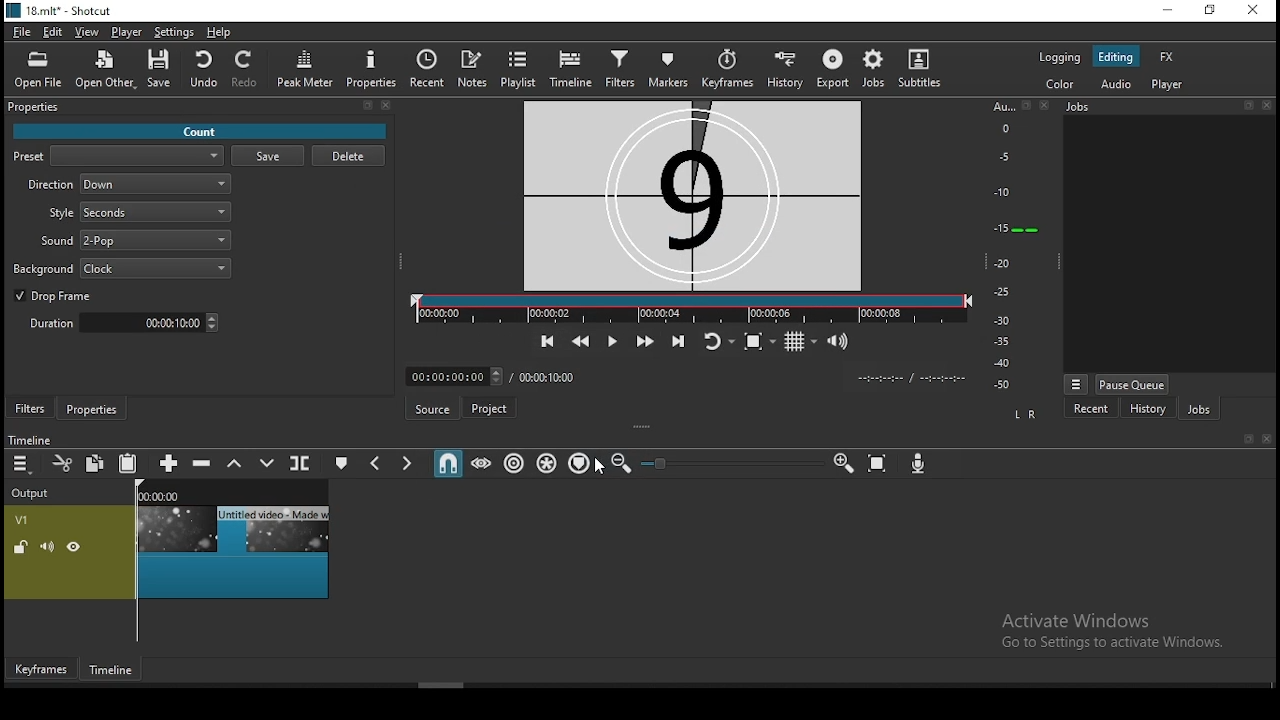 This screenshot has width=1280, height=720. I want to click on redo, so click(247, 69).